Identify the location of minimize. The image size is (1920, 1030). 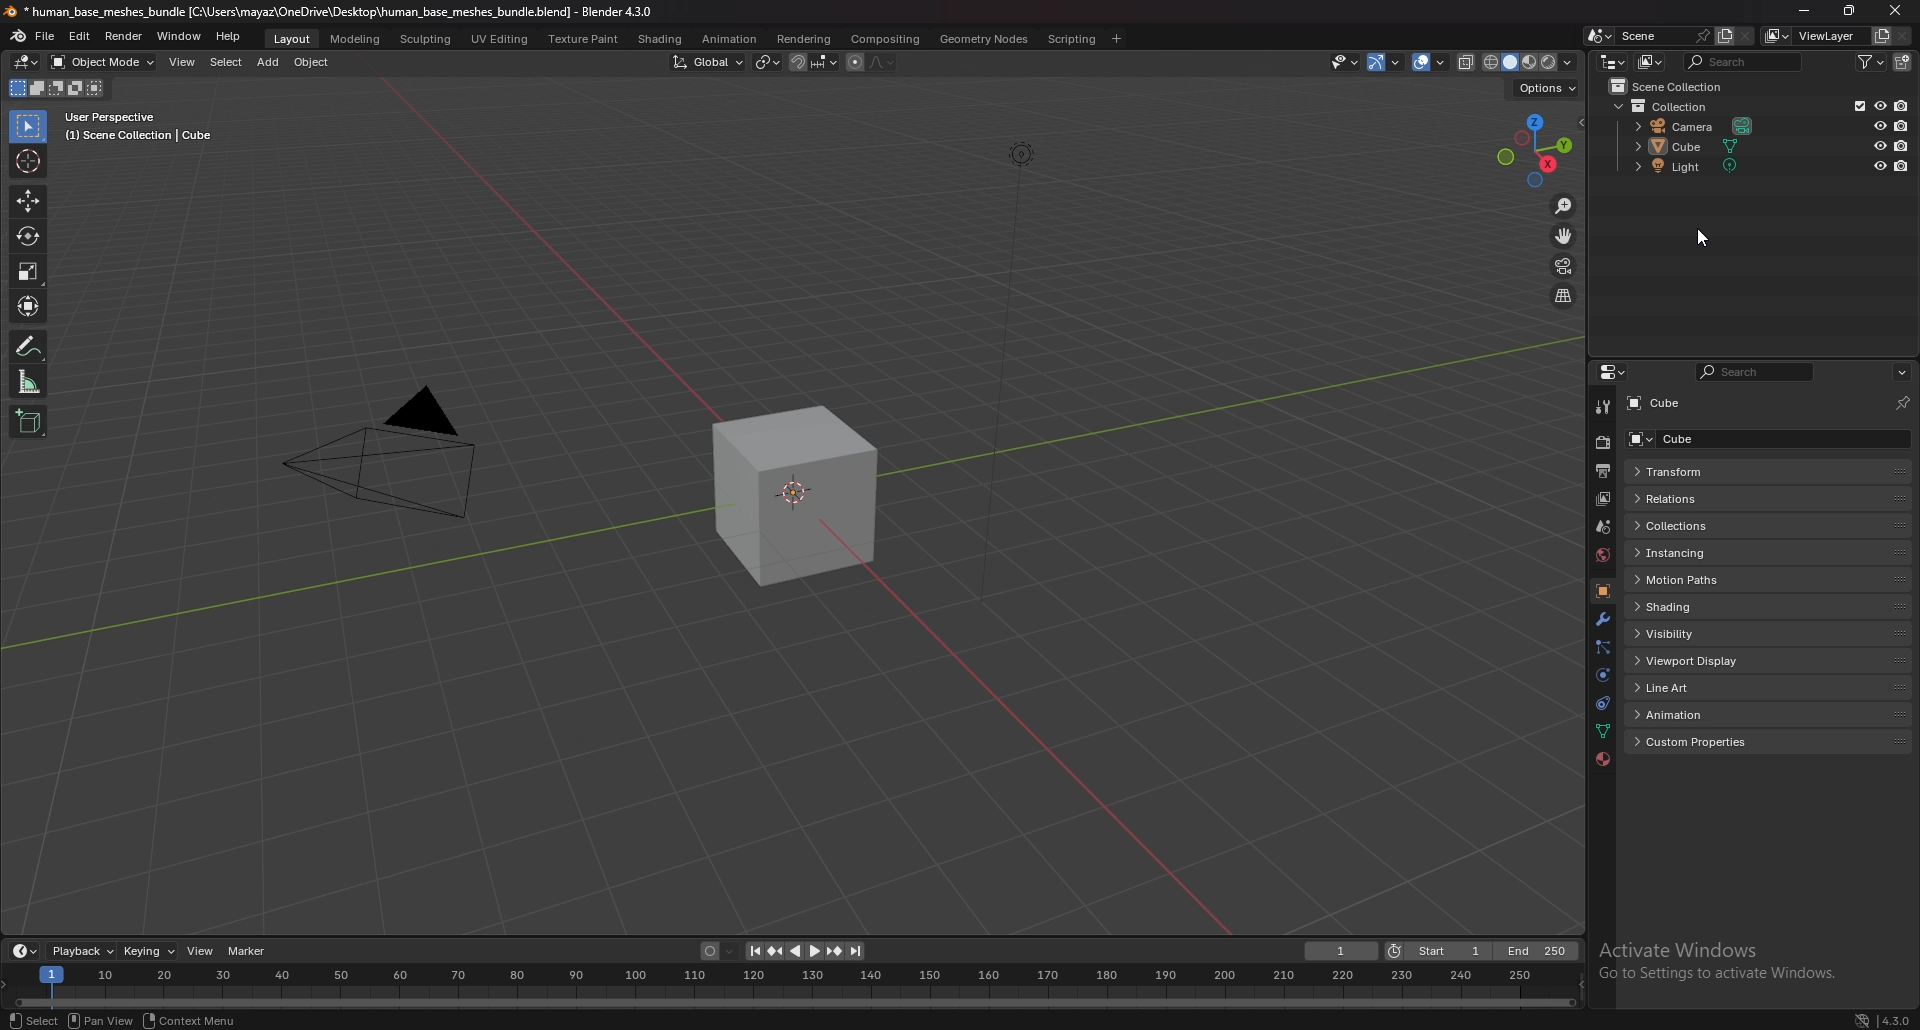
(1804, 9).